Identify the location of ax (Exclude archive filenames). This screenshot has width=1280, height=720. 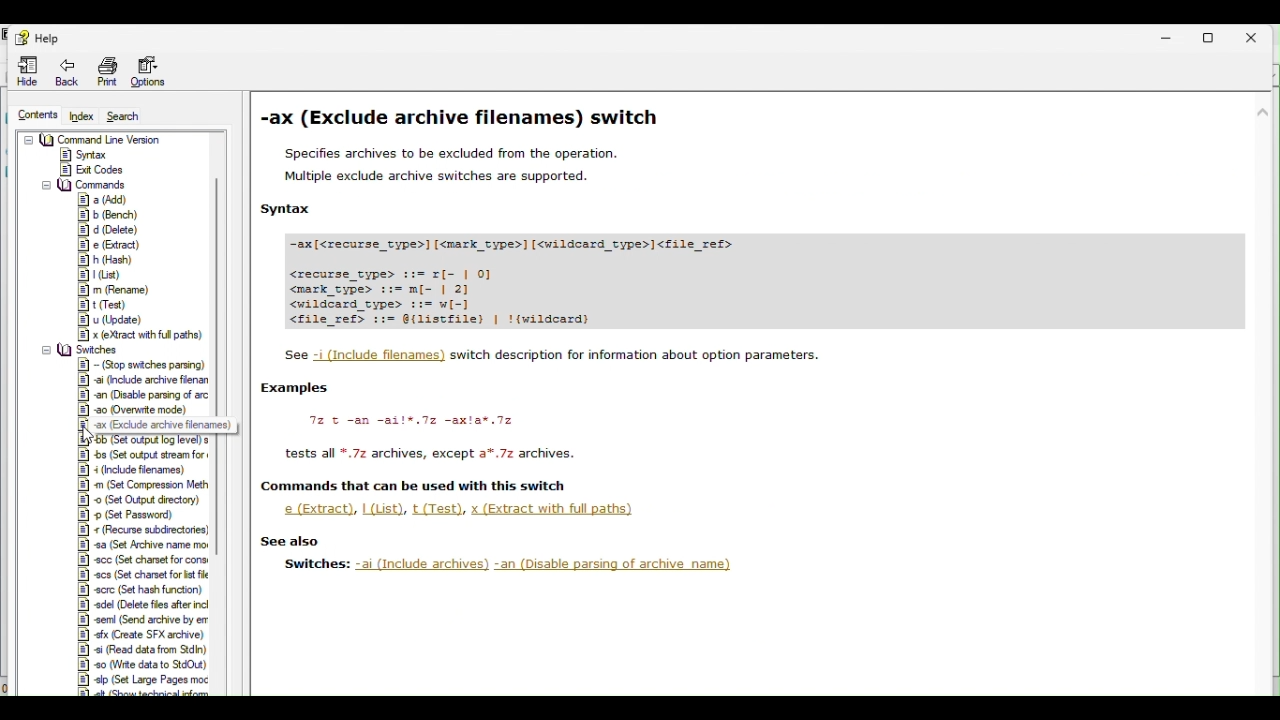
(165, 427).